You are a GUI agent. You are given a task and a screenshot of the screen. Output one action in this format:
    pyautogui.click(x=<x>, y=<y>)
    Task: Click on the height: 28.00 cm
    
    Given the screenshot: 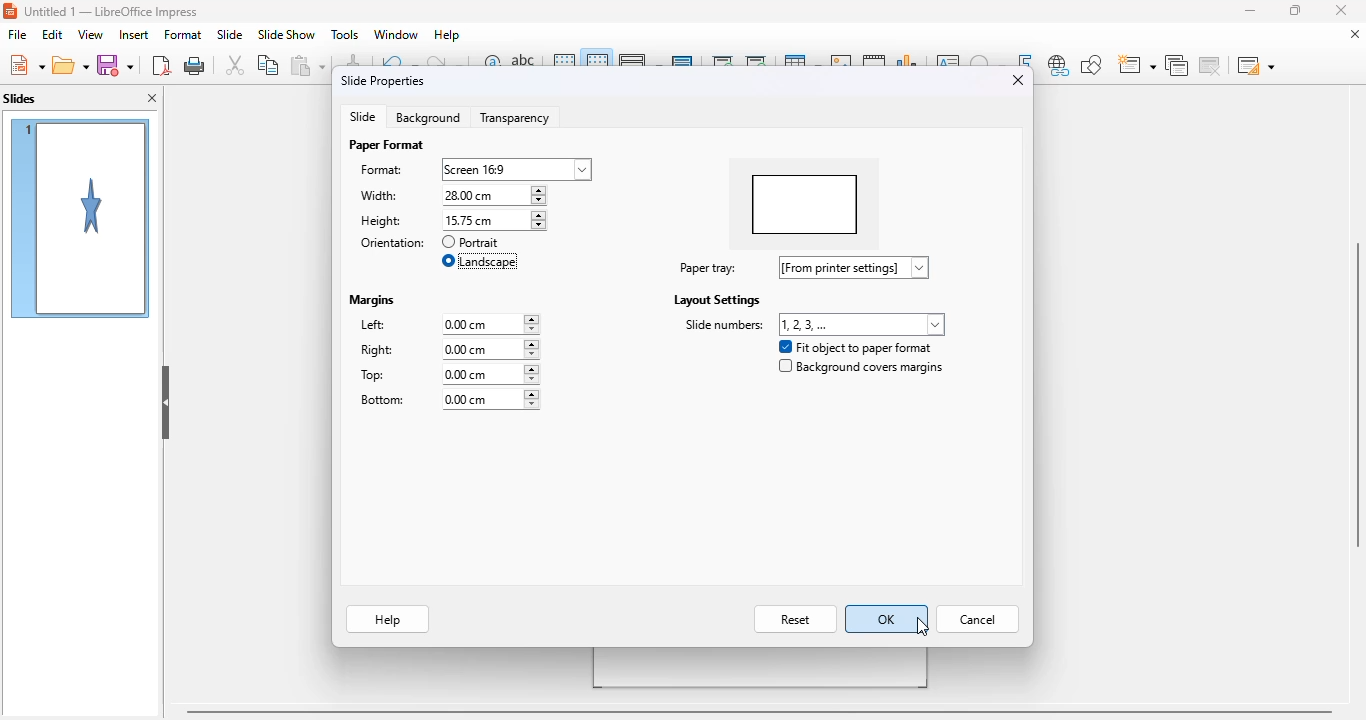 What is the action you would take?
    pyautogui.click(x=483, y=220)
    